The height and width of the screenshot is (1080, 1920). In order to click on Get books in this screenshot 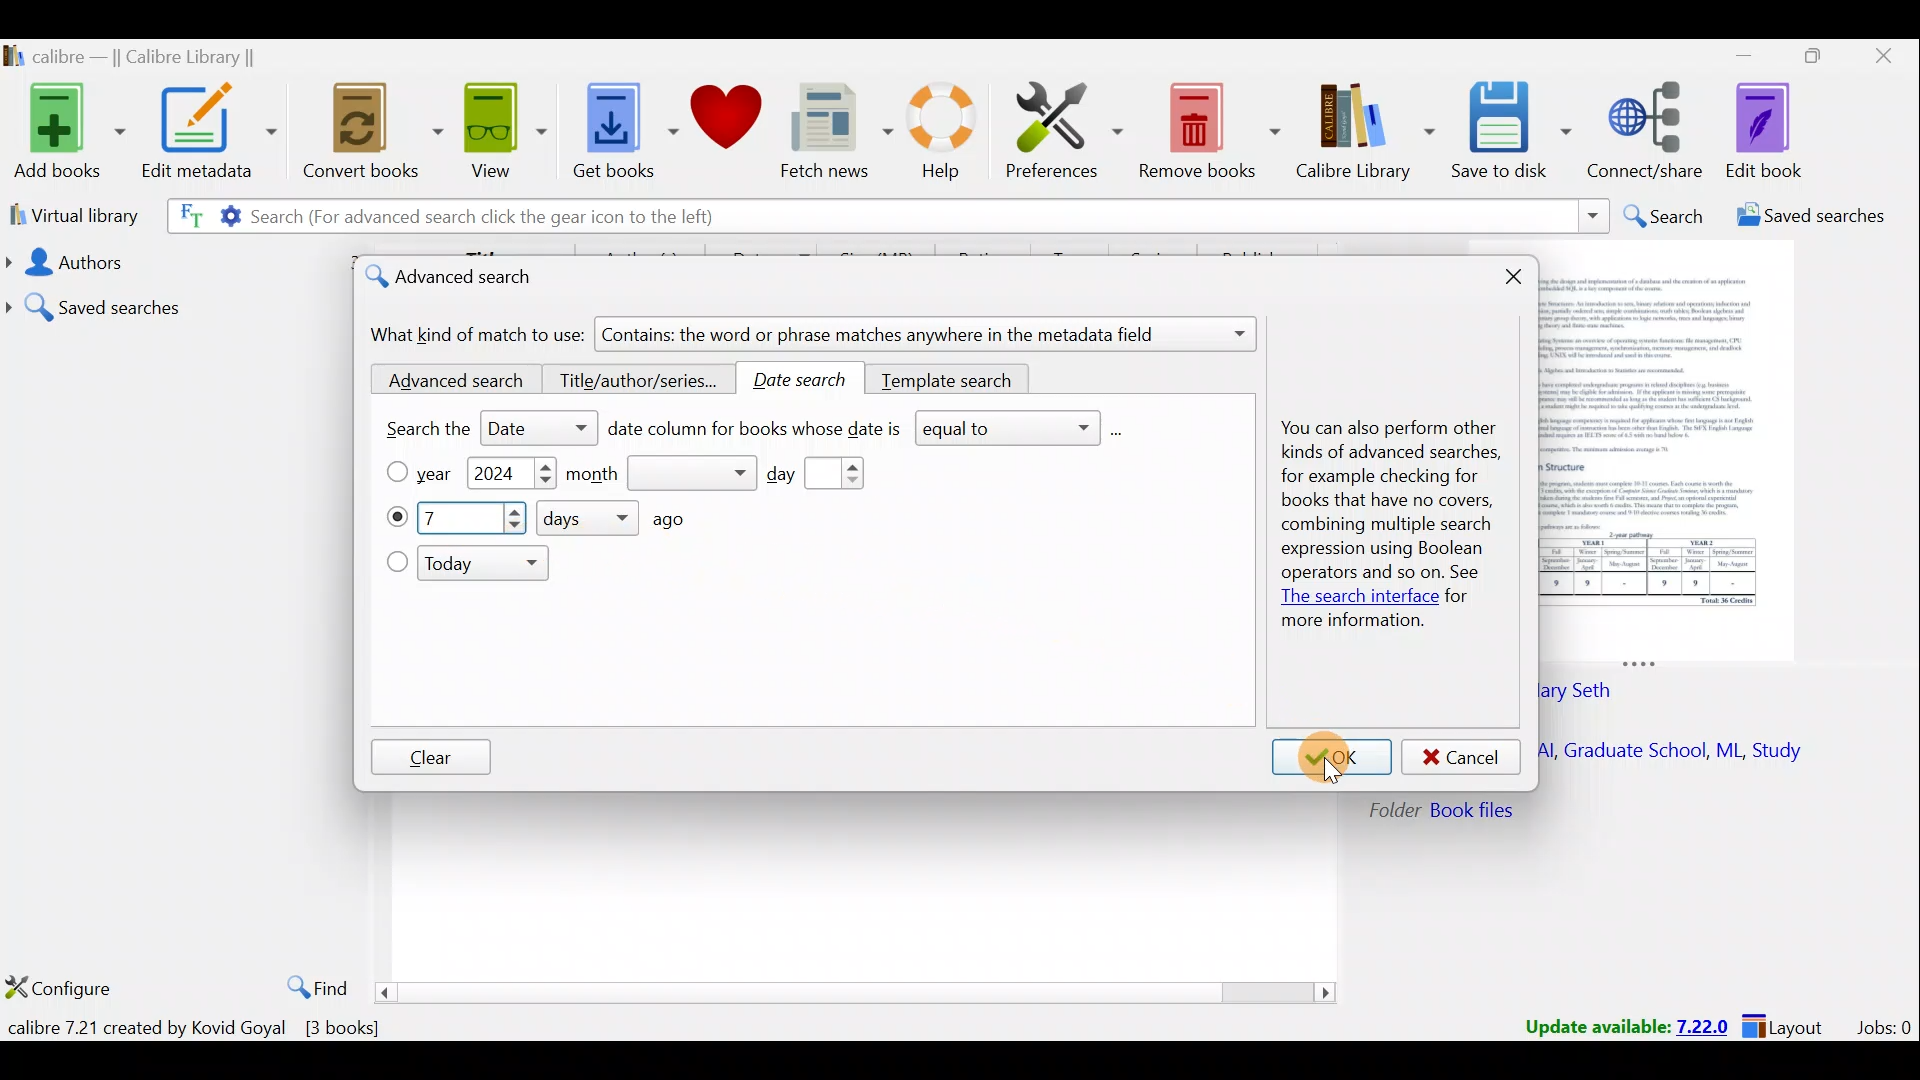, I will do `click(617, 128)`.